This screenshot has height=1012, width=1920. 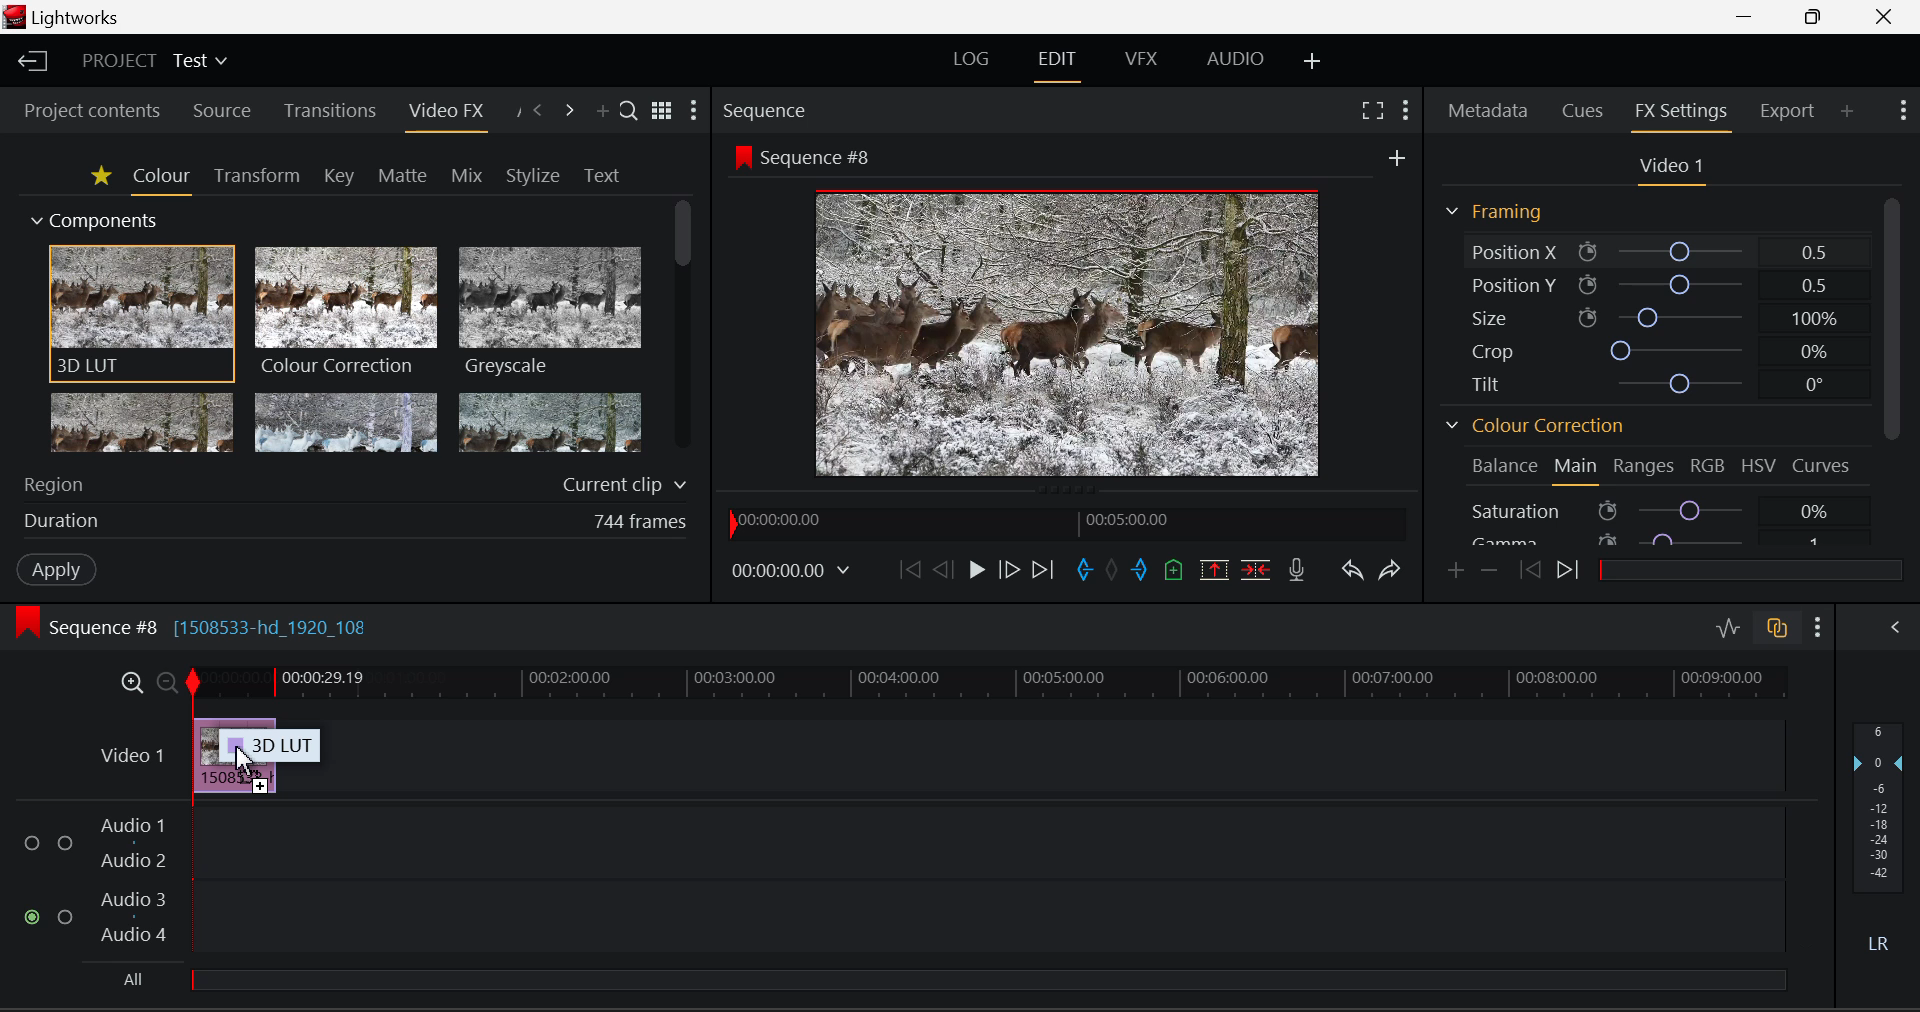 I want to click on Show Settings, so click(x=696, y=111).